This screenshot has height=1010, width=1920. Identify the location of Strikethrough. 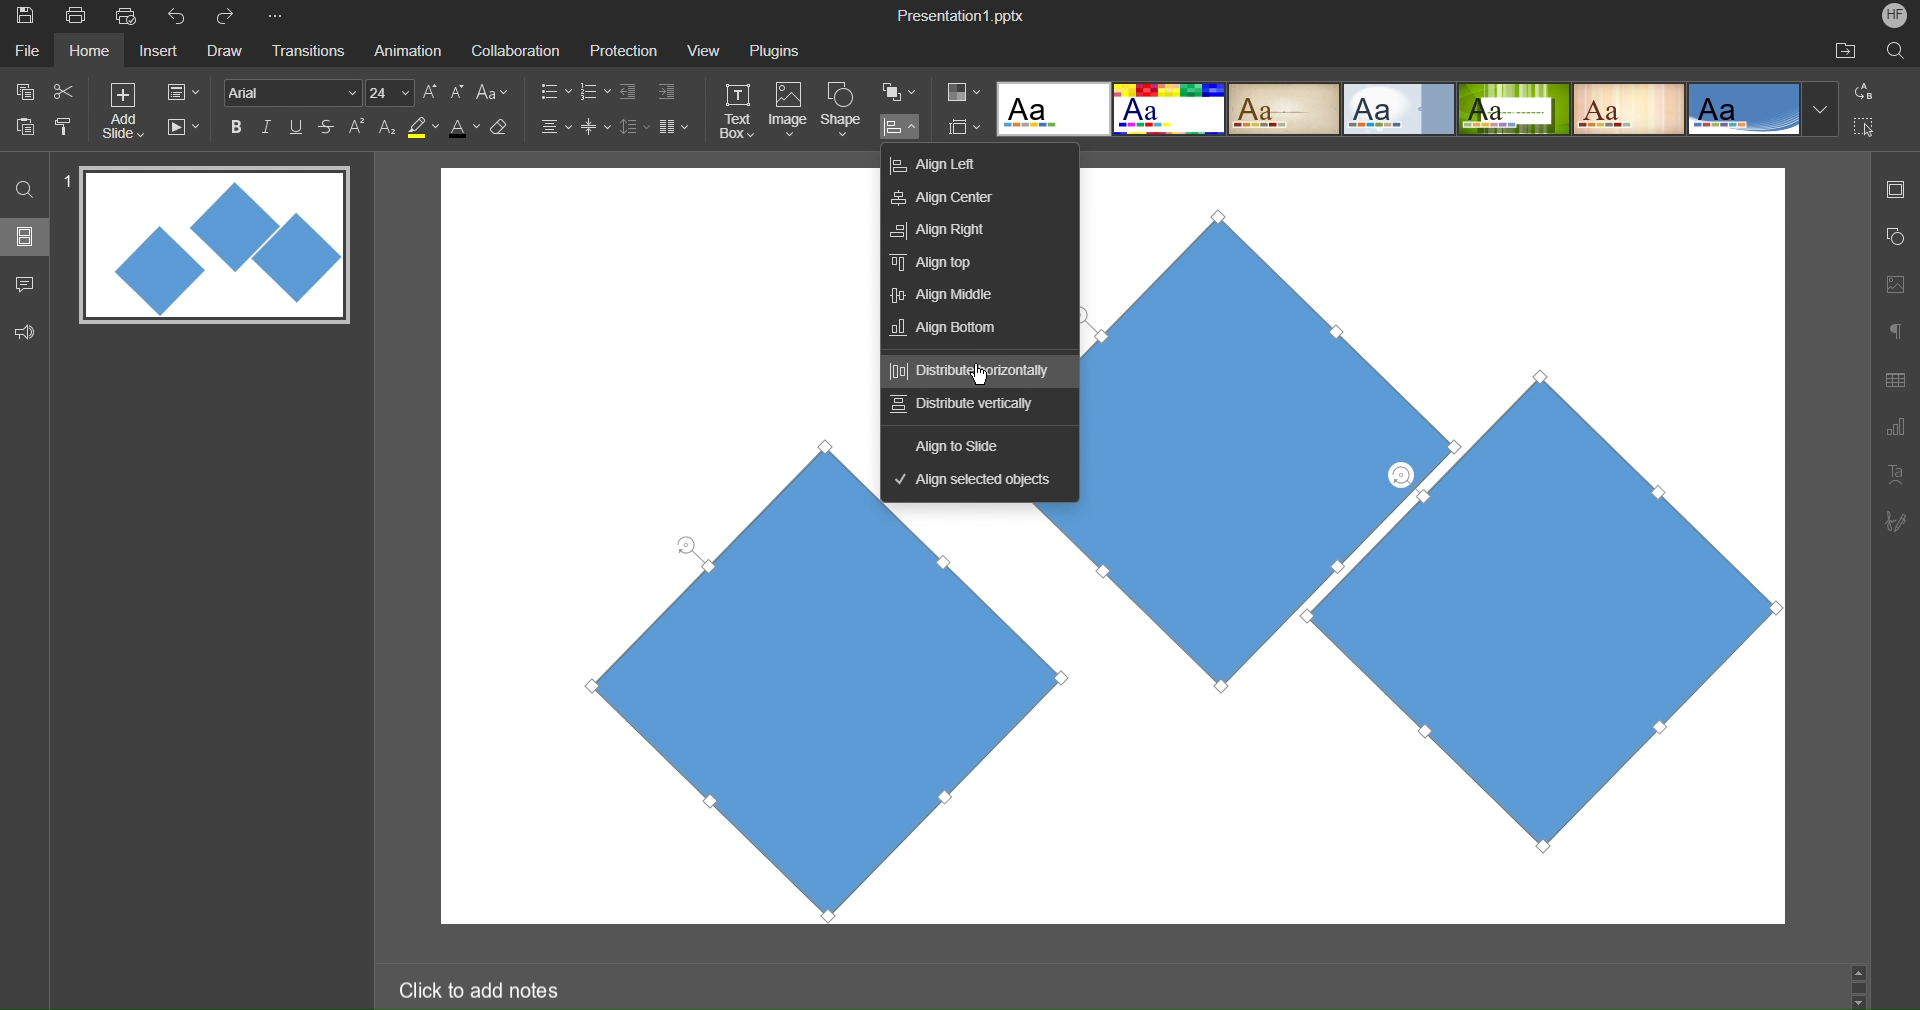
(328, 126).